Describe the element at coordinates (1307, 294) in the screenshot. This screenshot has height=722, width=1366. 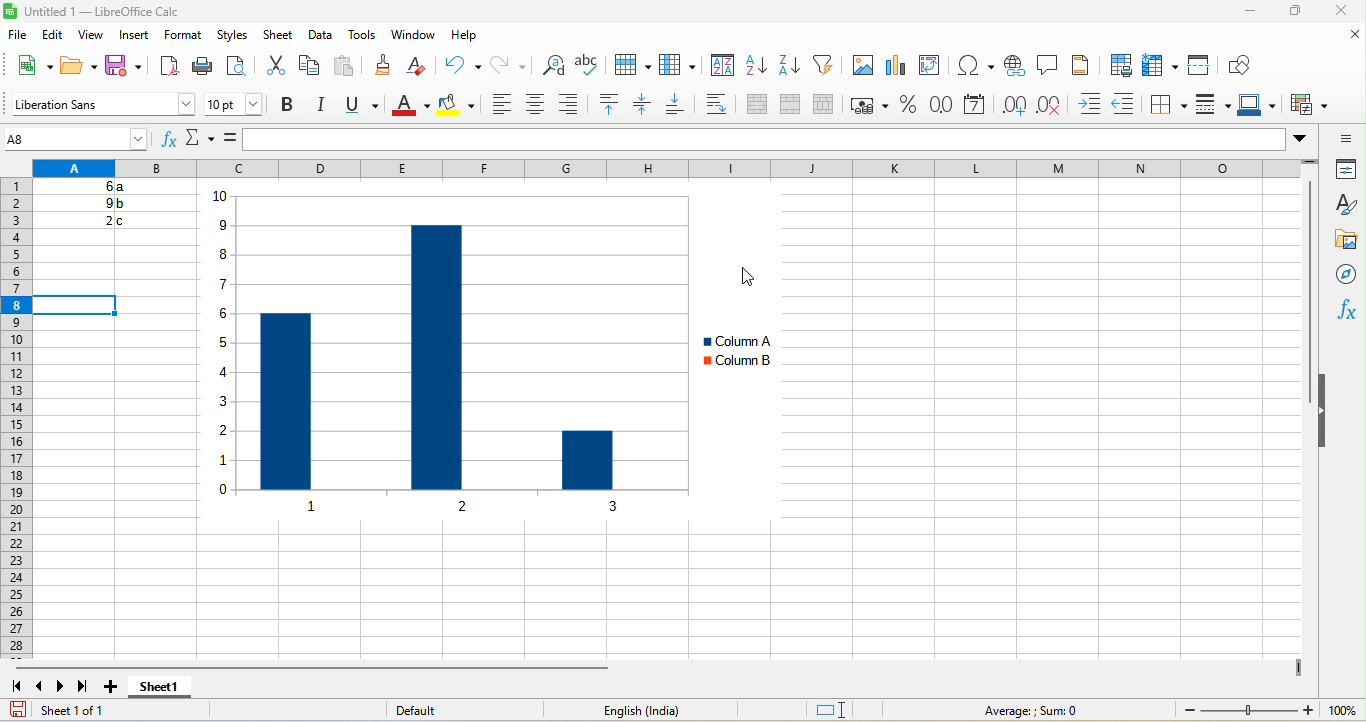
I see `vertical scroll bar` at that location.